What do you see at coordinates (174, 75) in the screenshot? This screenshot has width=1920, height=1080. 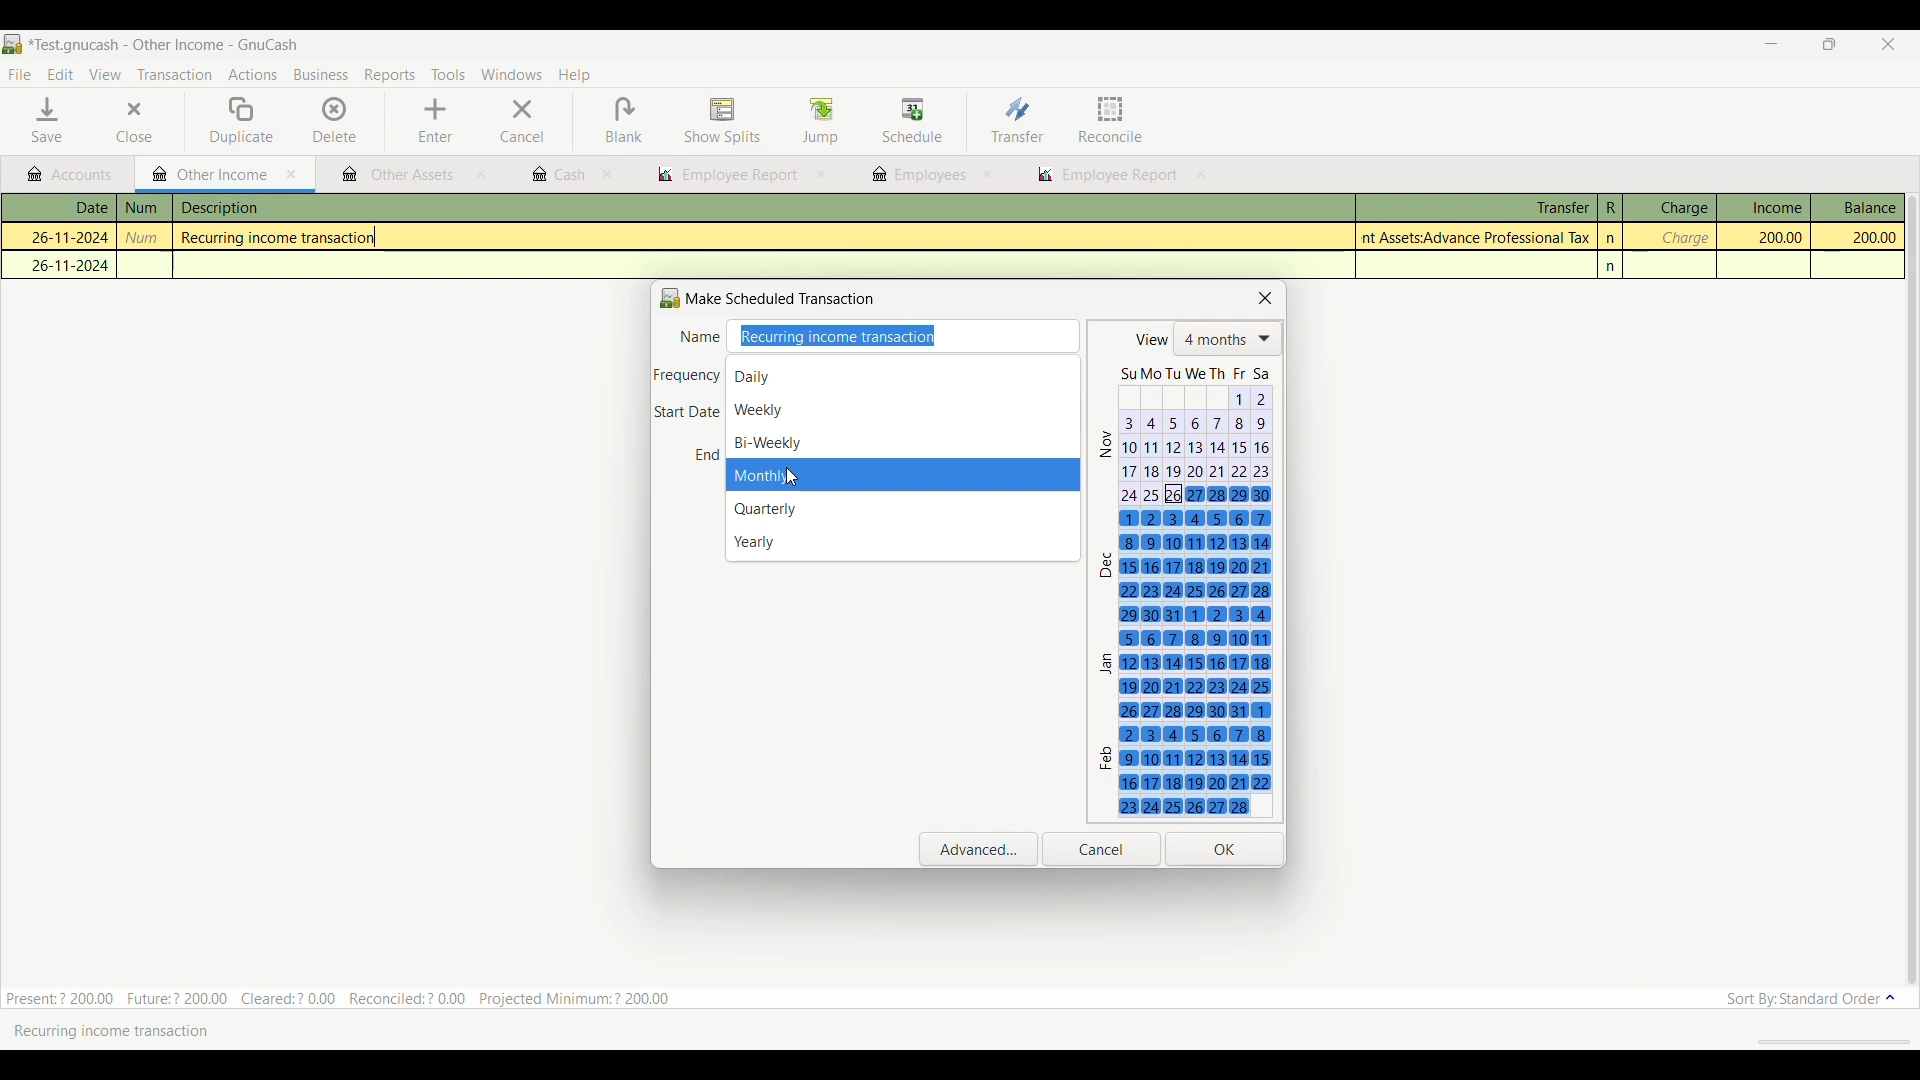 I see `Transaction menu` at bounding box center [174, 75].